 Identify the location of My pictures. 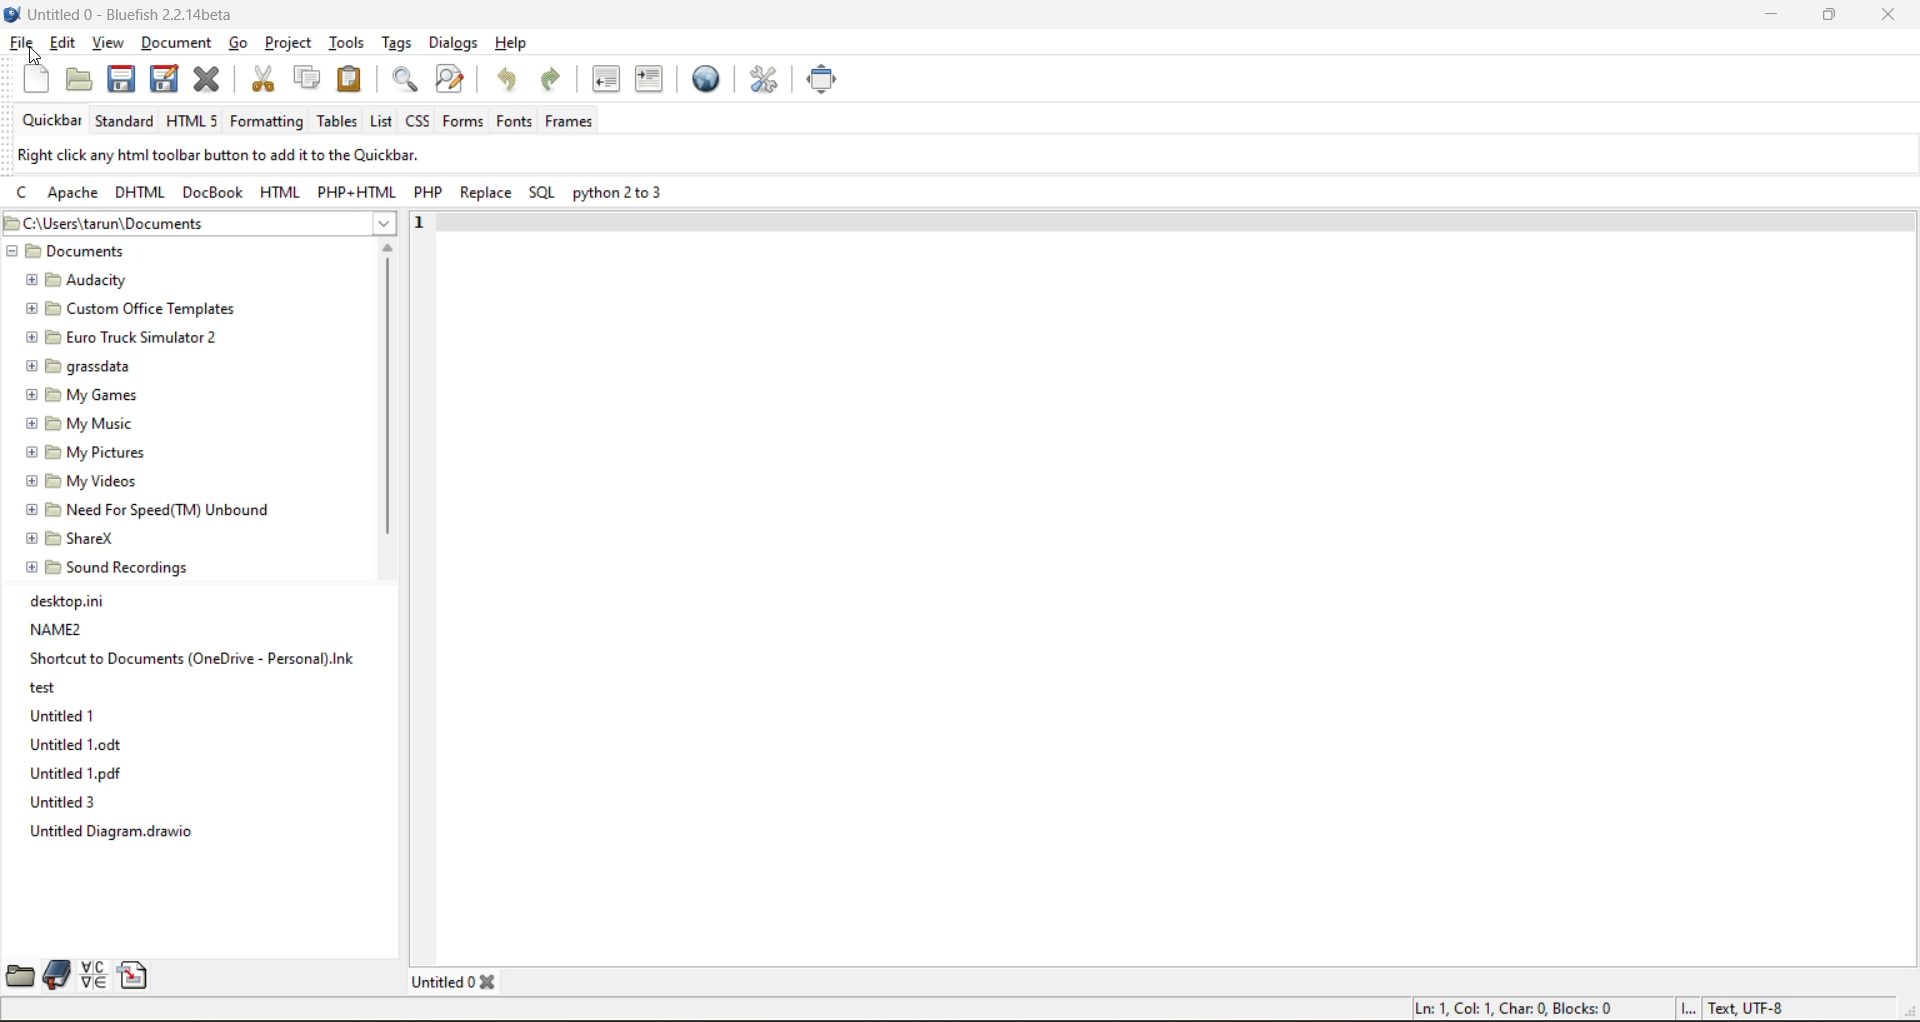
(82, 454).